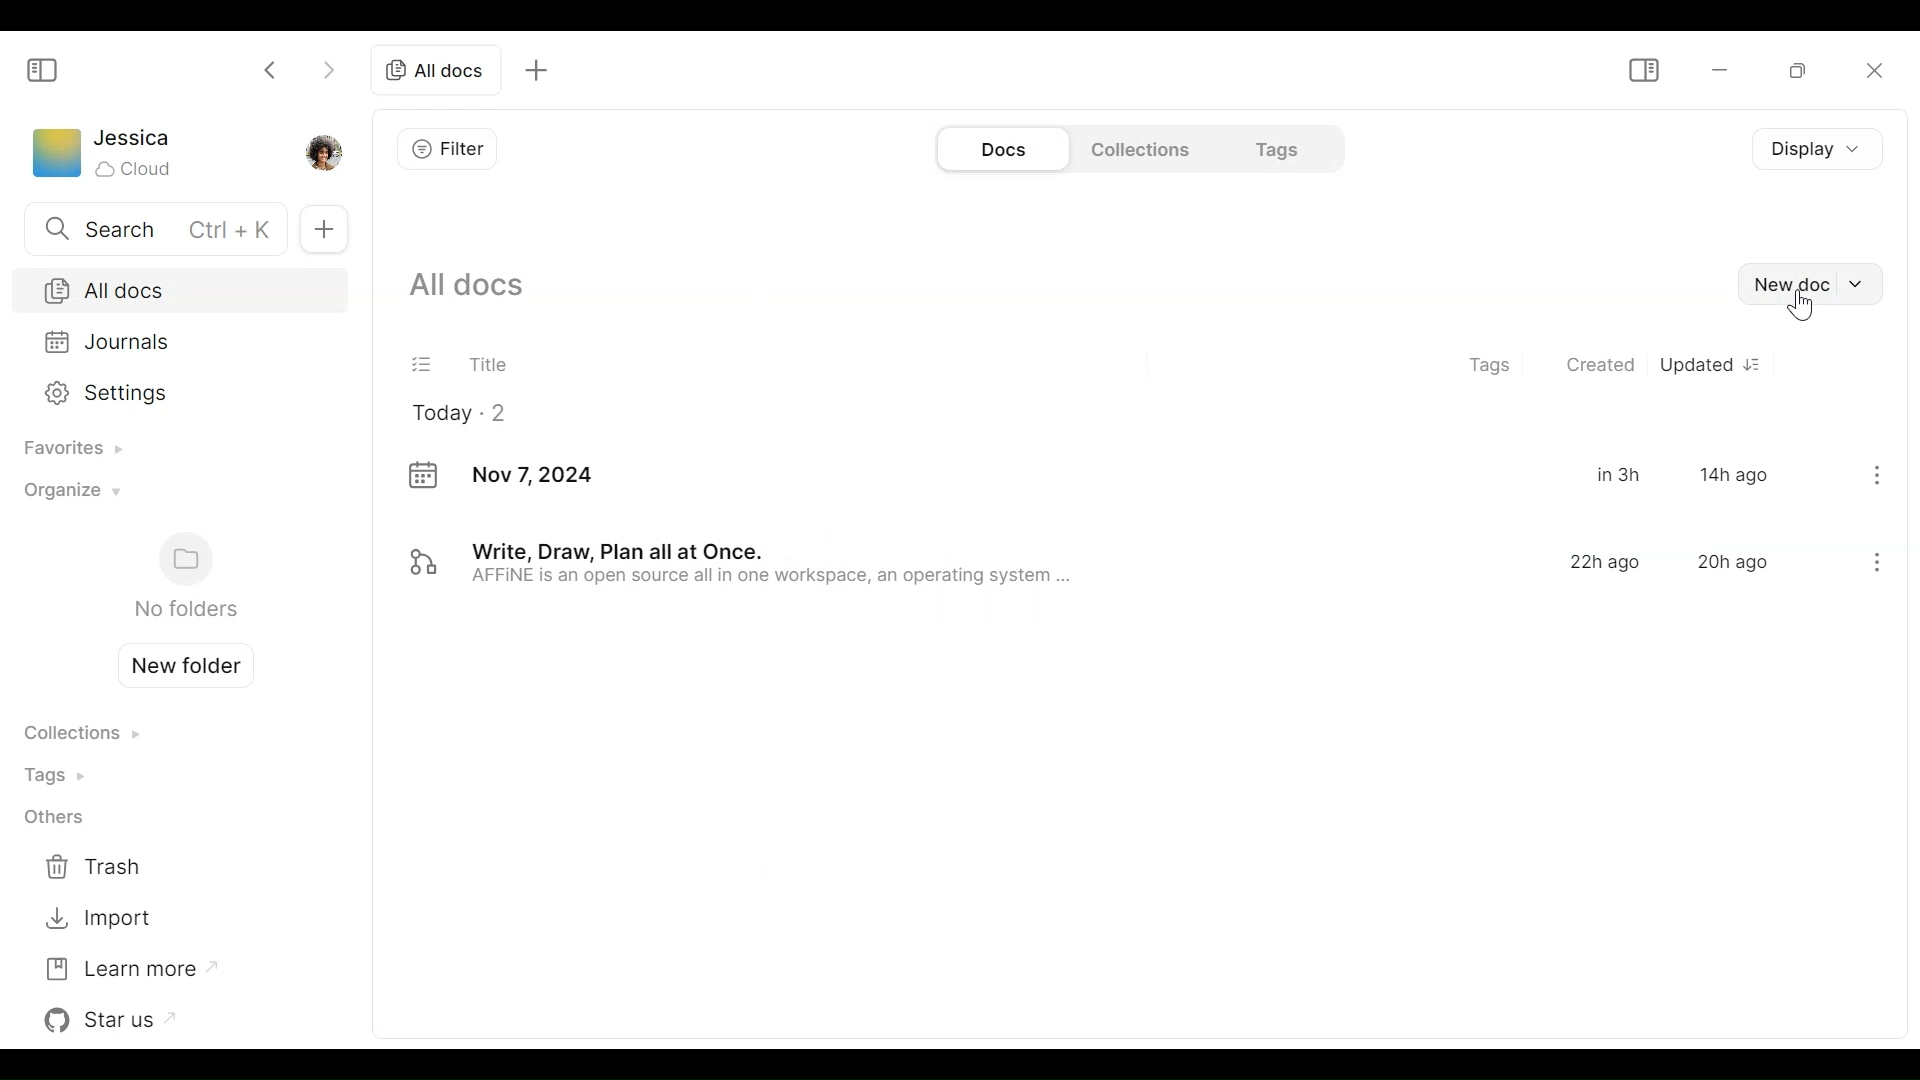 This screenshot has height=1080, width=1920. What do you see at coordinates (991, 149) in the screenshot?
I see `Documents` at bounding box center [991, 149].